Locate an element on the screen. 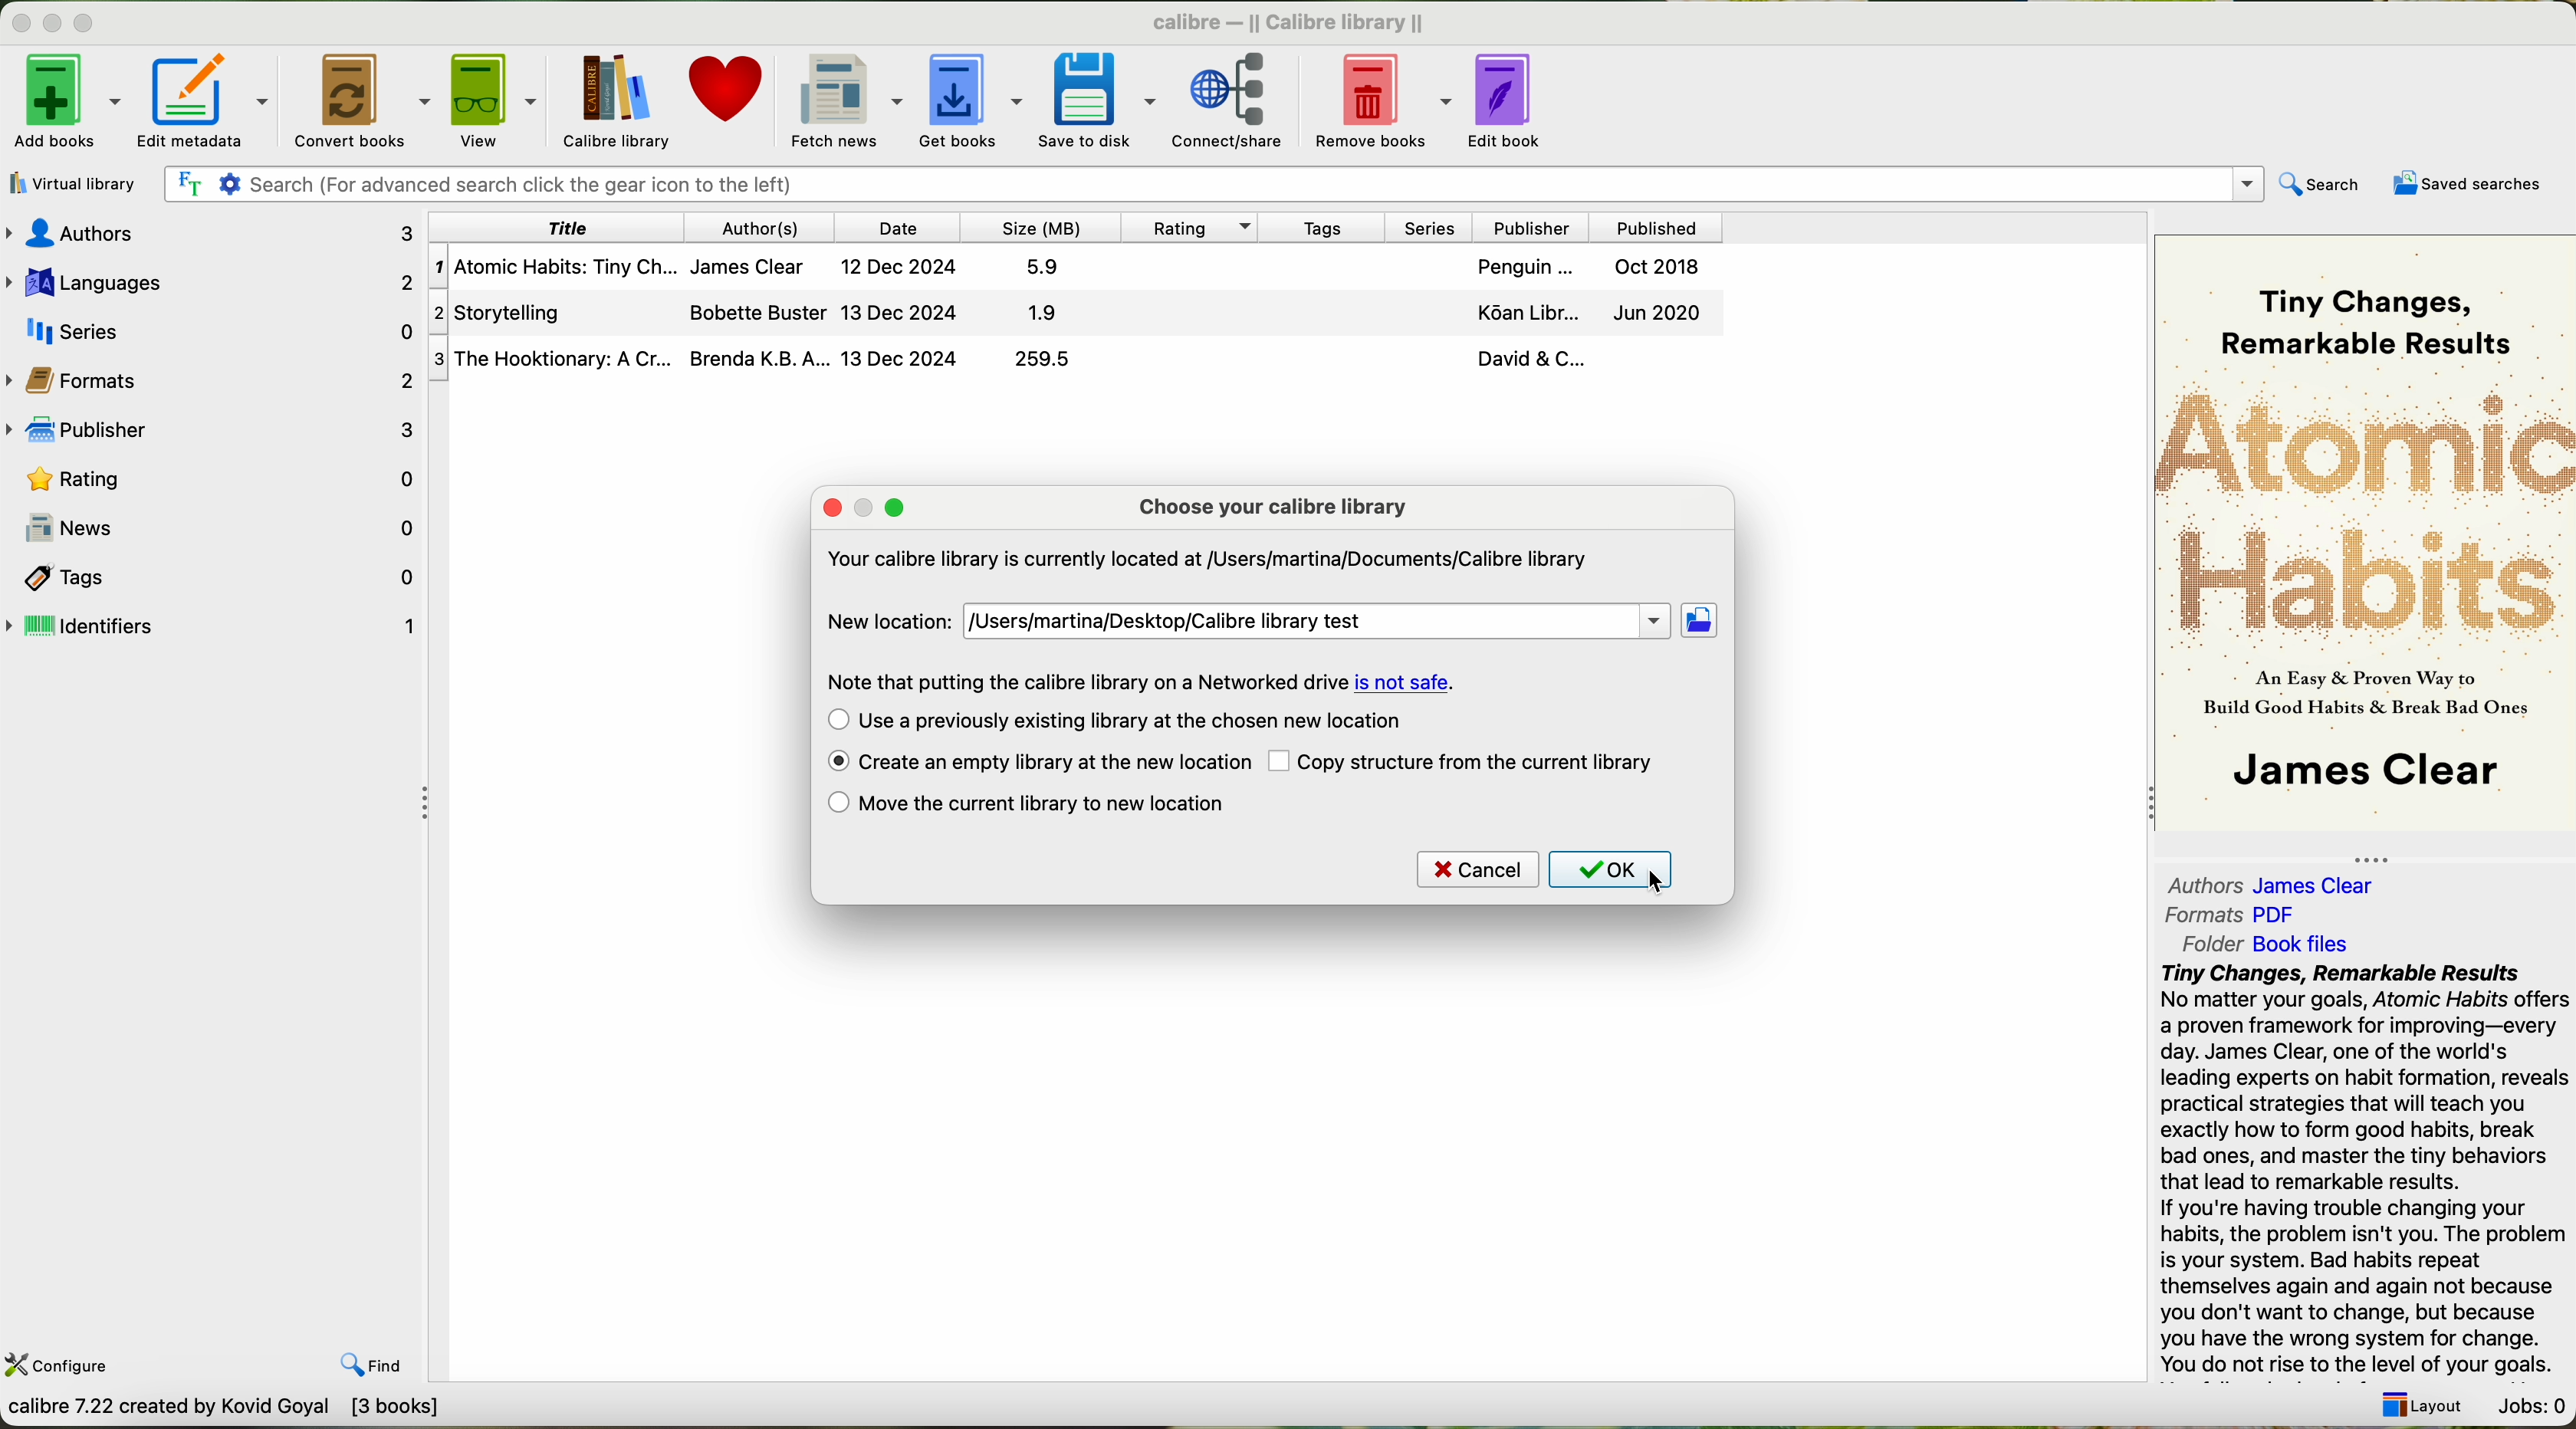  tags is located at coordinates (1318, 226).